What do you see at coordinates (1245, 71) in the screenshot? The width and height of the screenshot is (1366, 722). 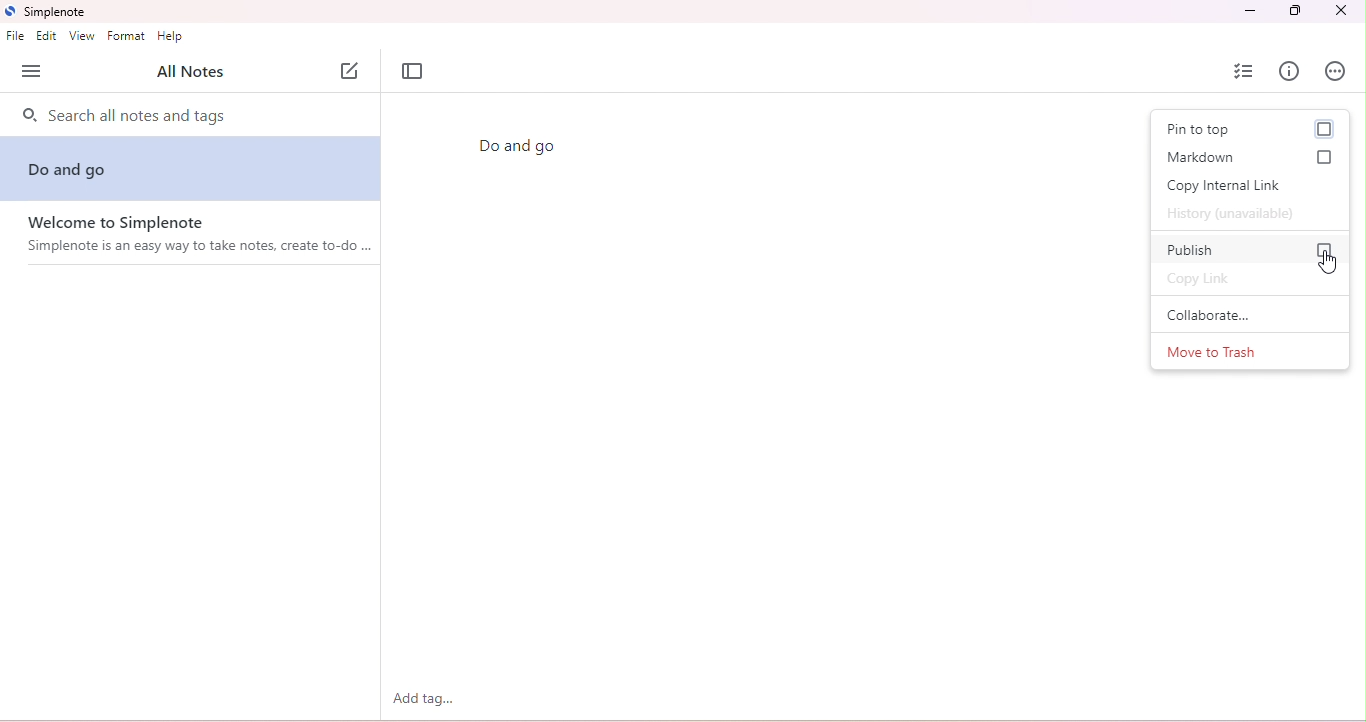 I see `insert checklist` at bounding box center [1245, 71].